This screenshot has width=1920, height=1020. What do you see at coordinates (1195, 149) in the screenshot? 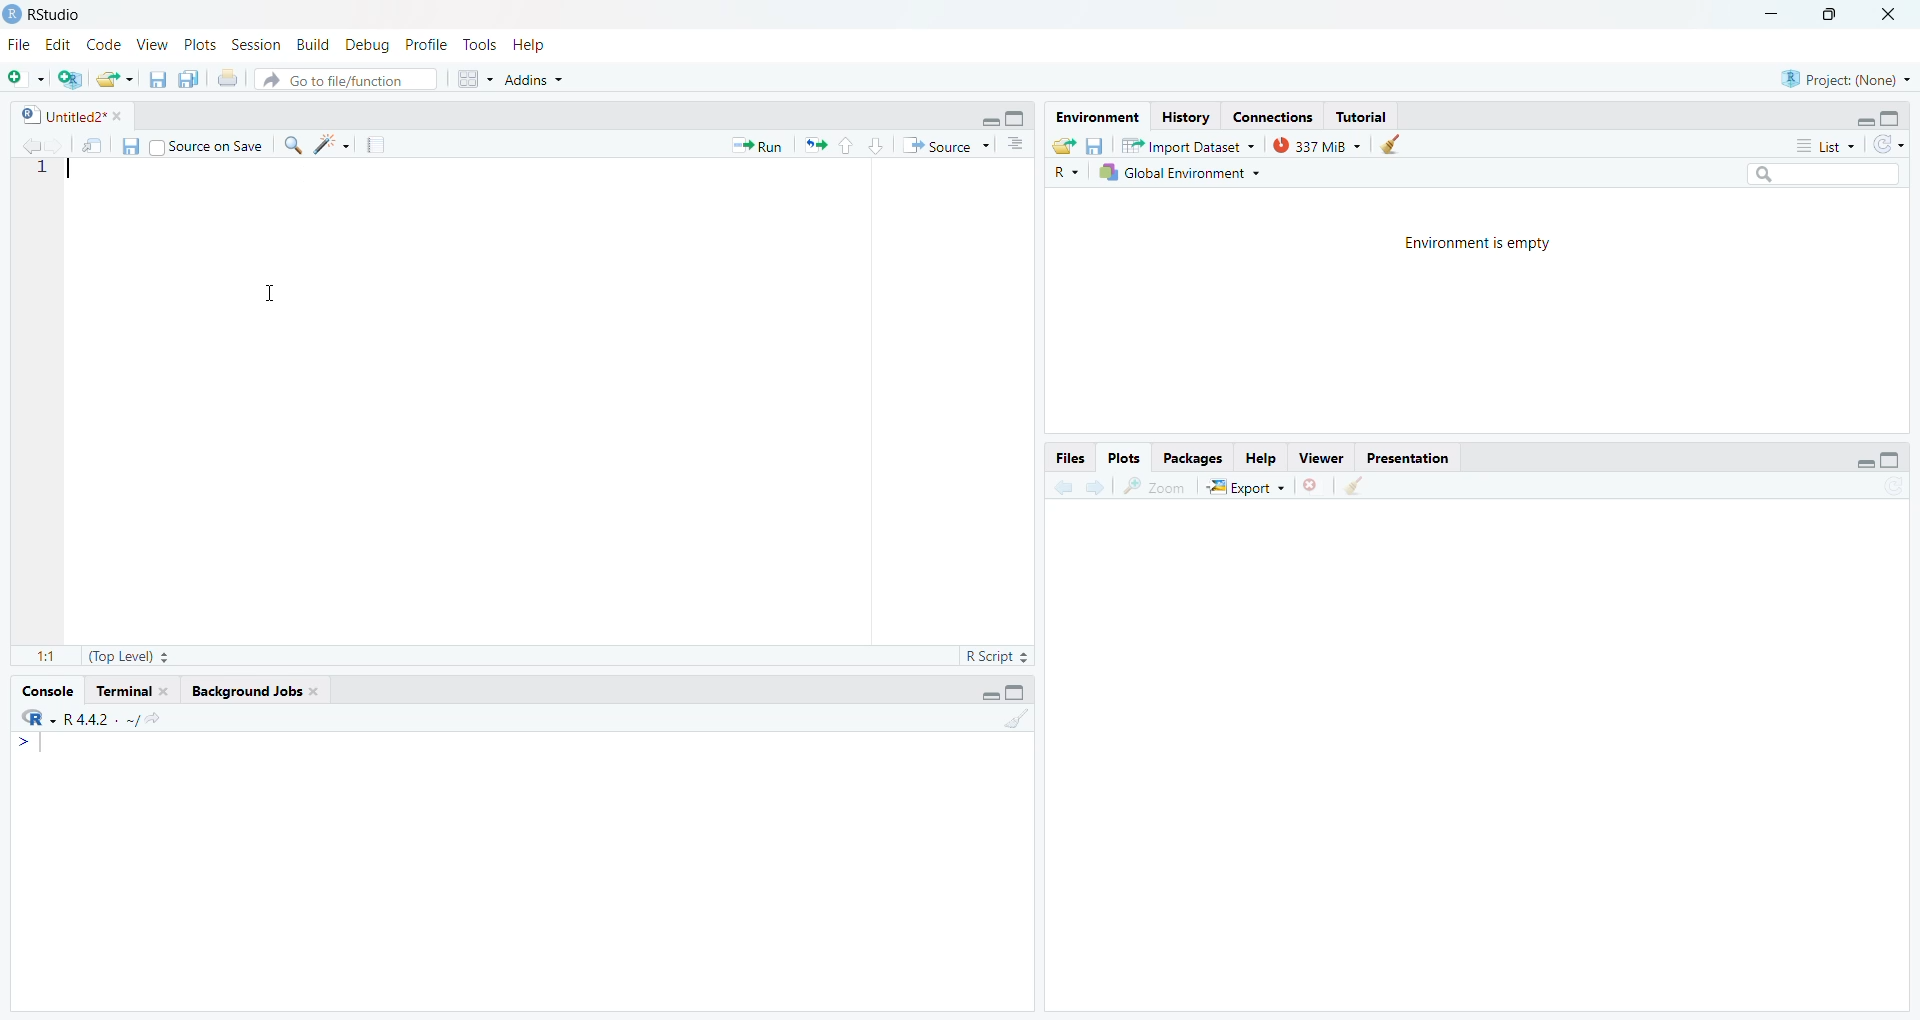
I see ` Import Dataset ~` at bounding box center [1195, 149].